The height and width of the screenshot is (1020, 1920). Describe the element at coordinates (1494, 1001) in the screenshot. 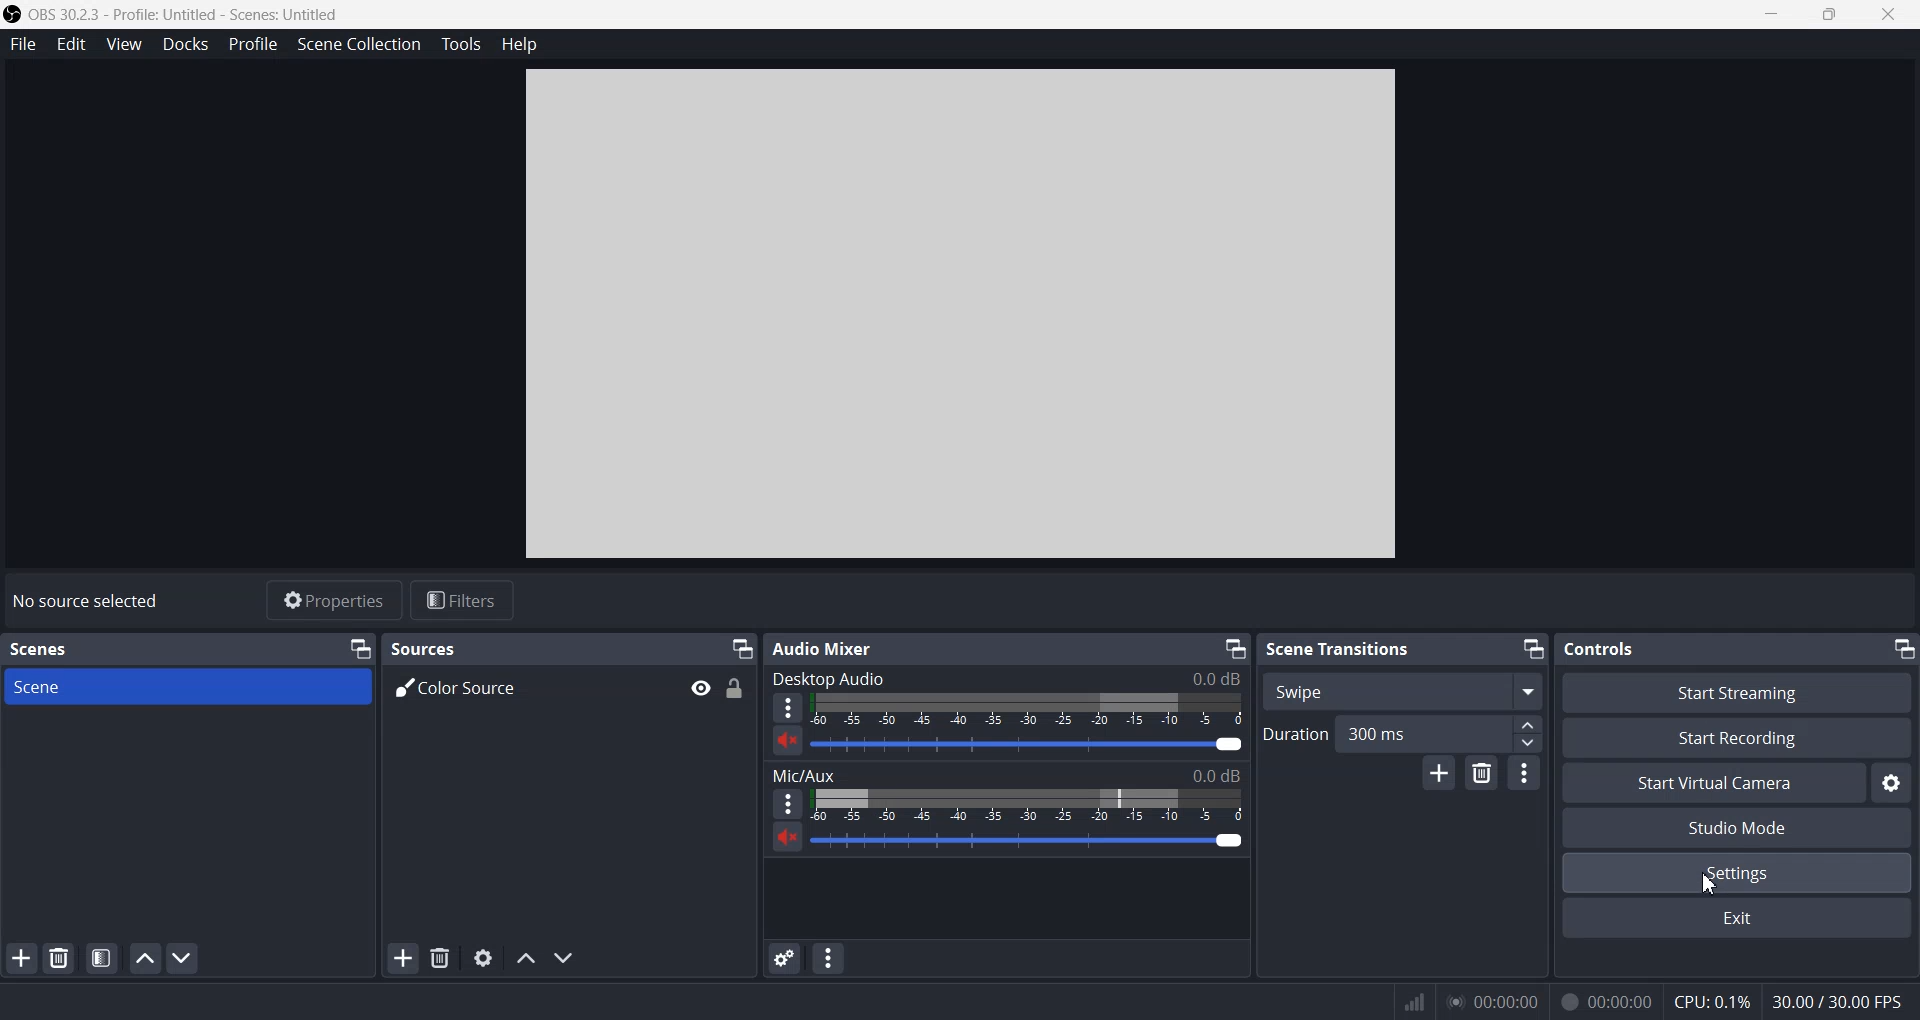

I see `play time` at that location.